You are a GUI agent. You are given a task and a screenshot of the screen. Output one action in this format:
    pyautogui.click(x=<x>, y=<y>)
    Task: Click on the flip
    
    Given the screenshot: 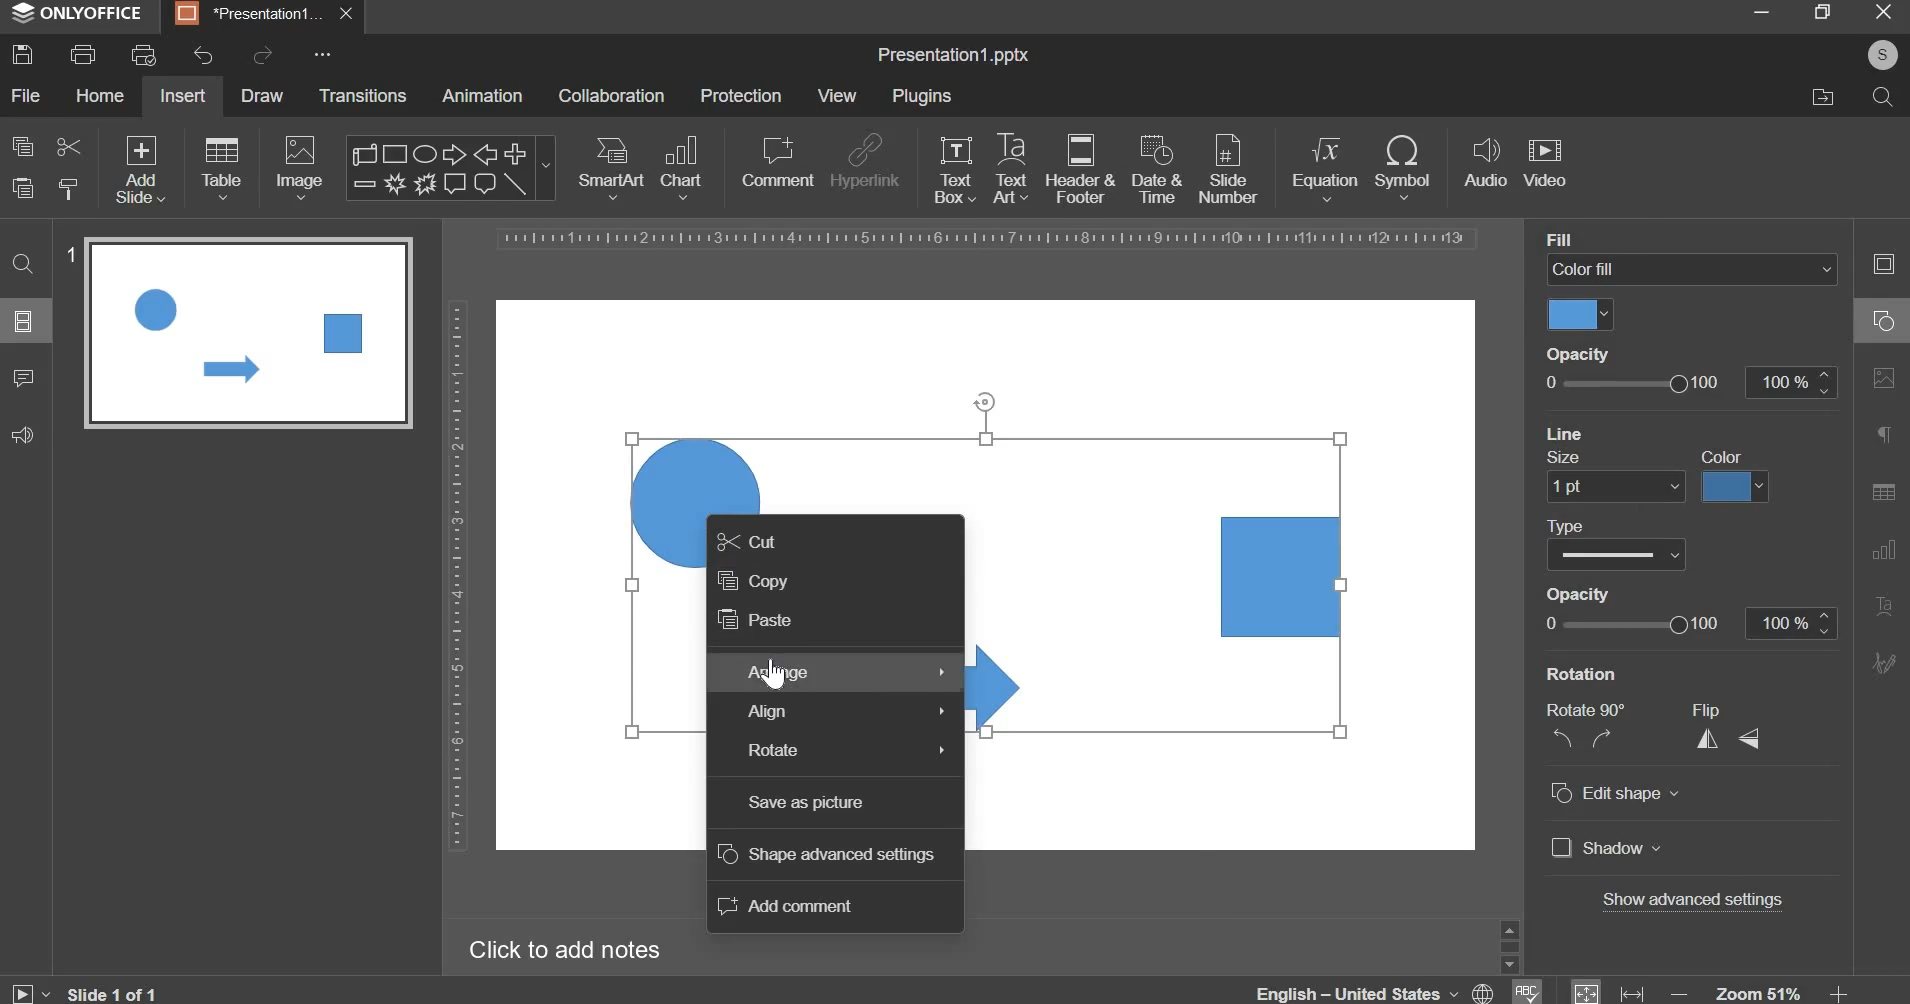 What is the action you would take?
    pyautogui.click(x=1718, y=709)
    